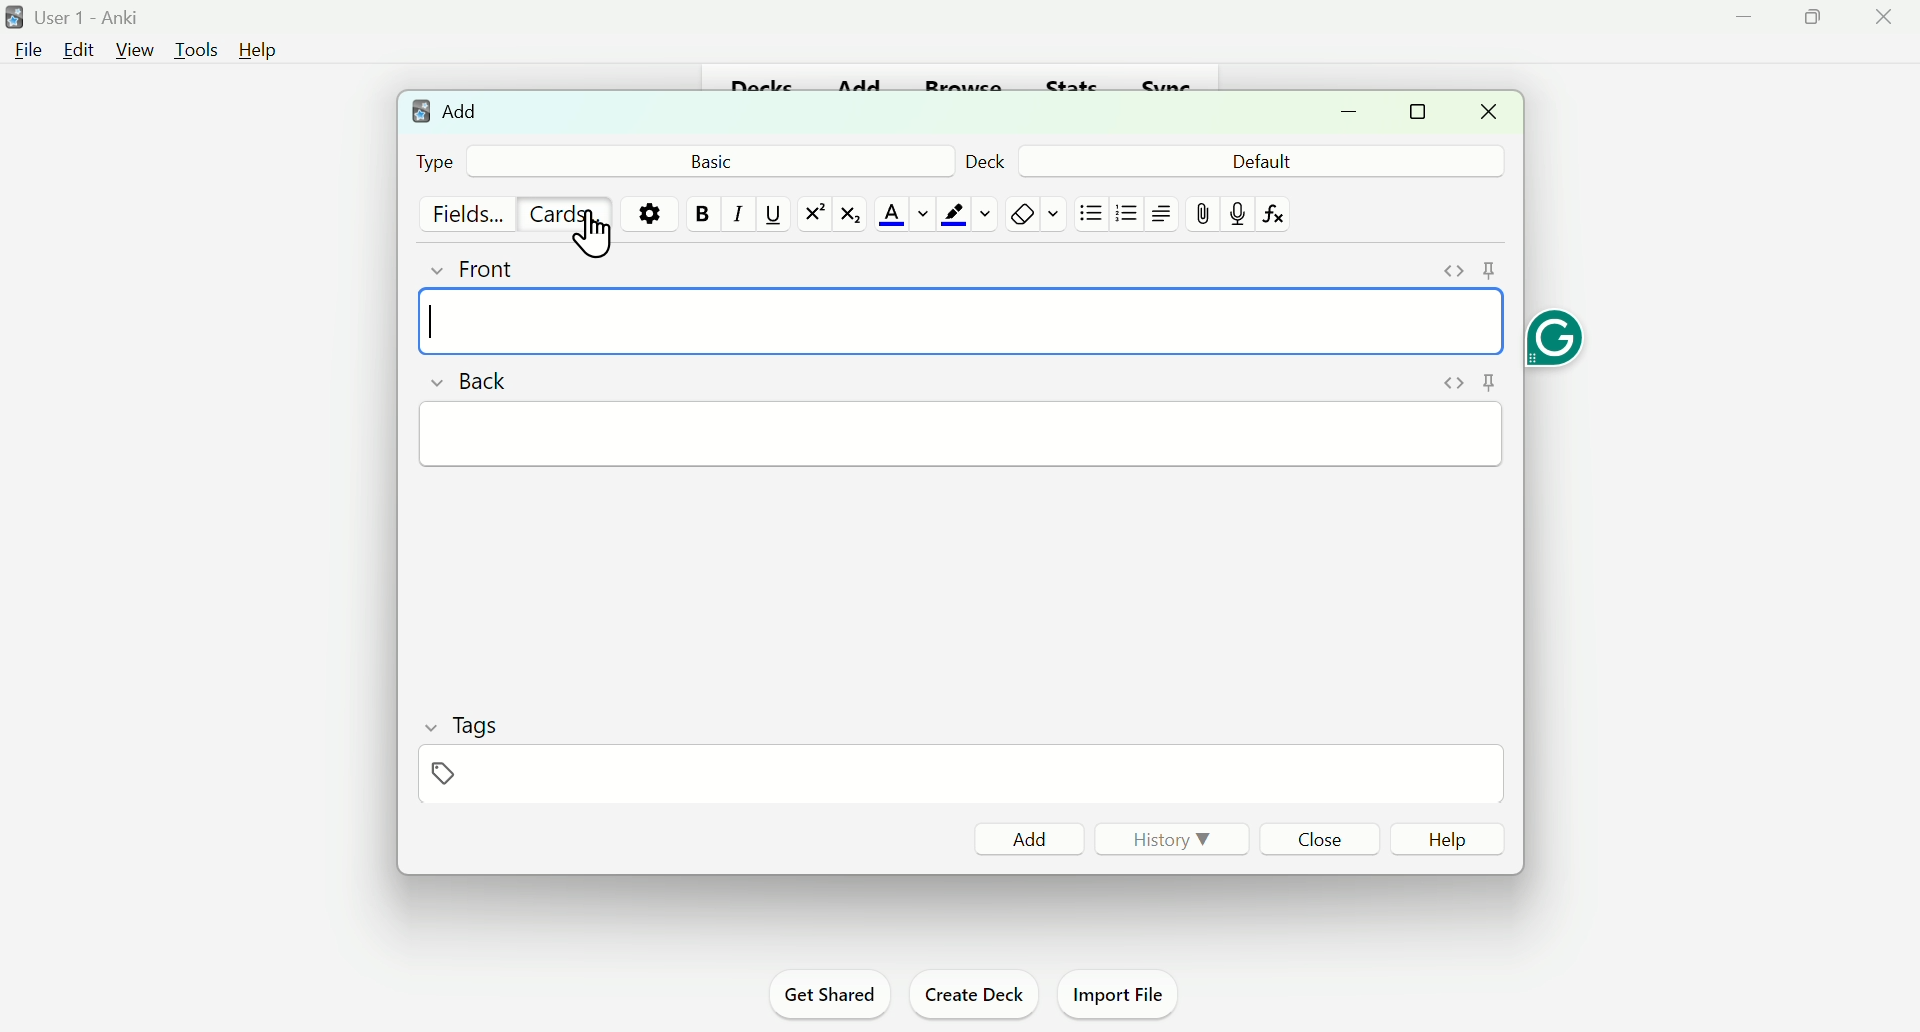  What do you see at coordinates (258, 51) in the screenshot?
I see `Help` at bounding box center [258, 51].